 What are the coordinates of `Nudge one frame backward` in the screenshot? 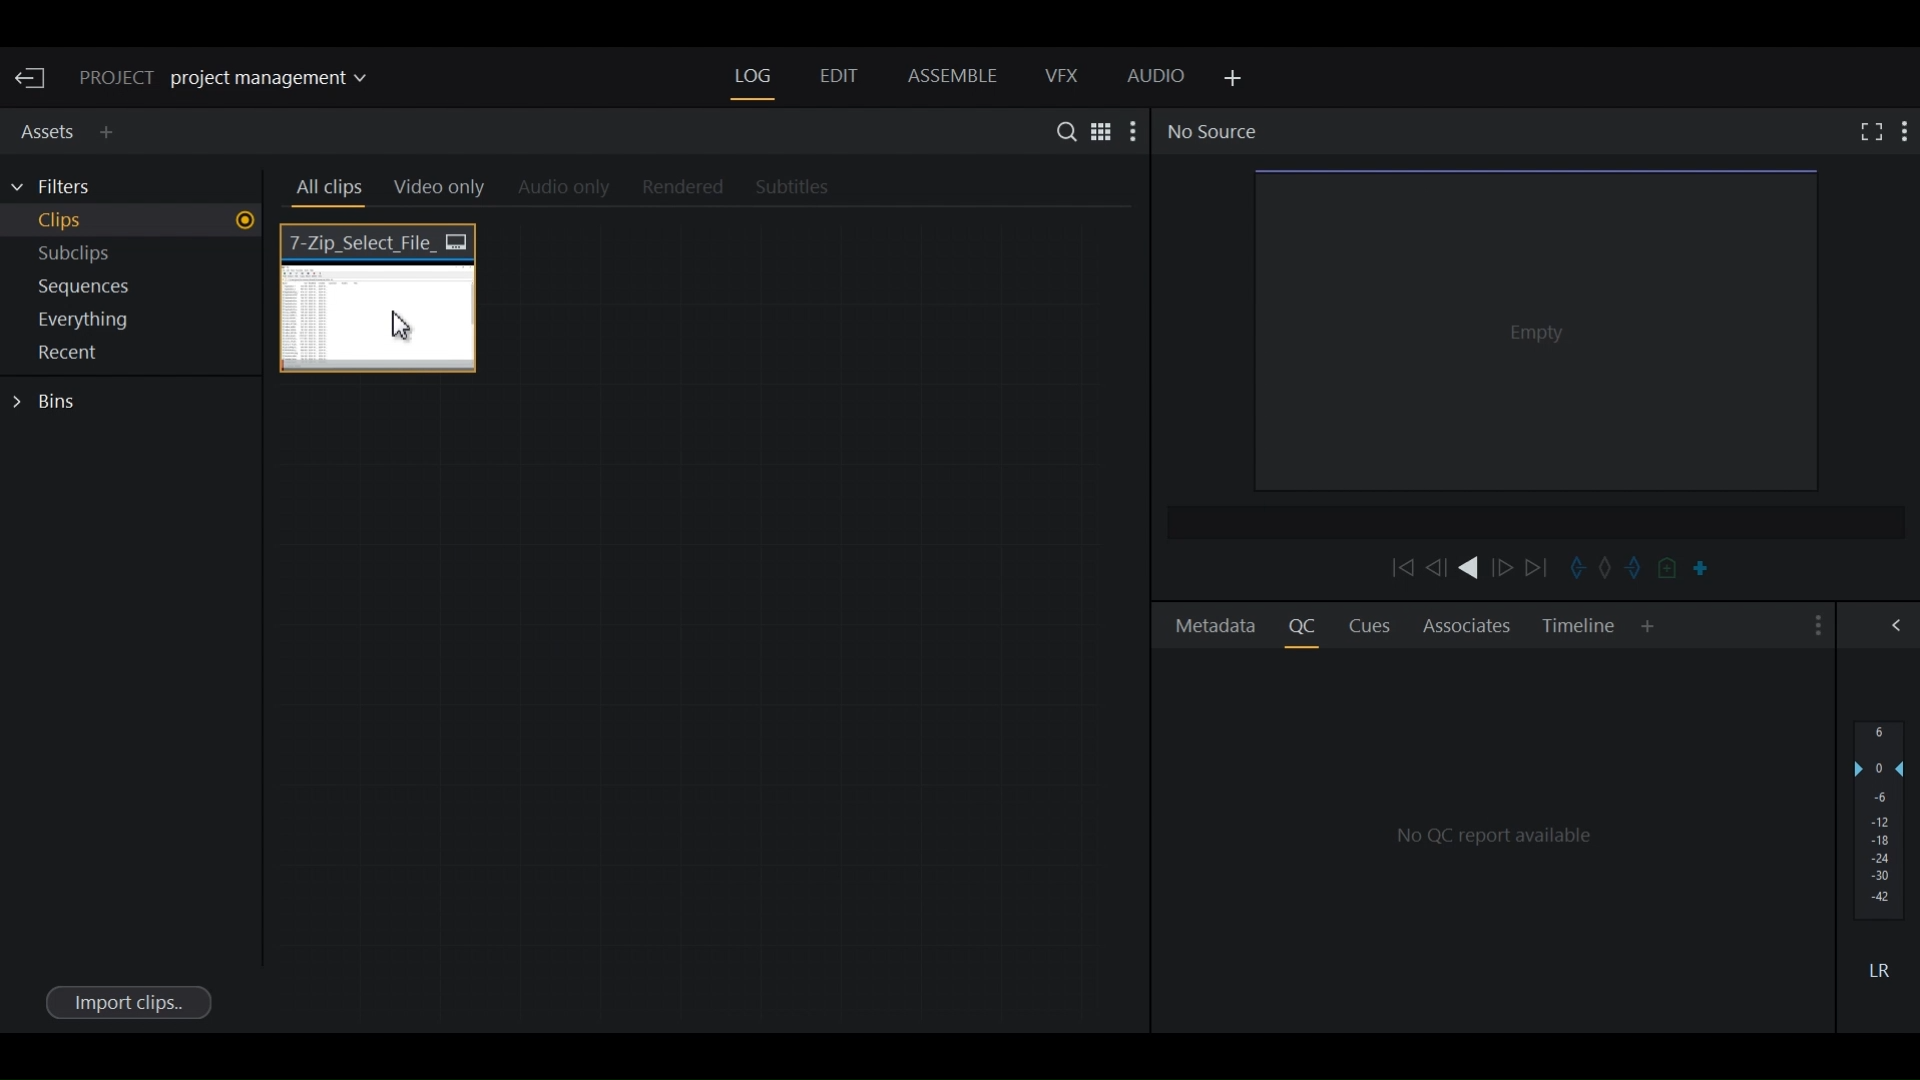 It's located at (1435, 568).